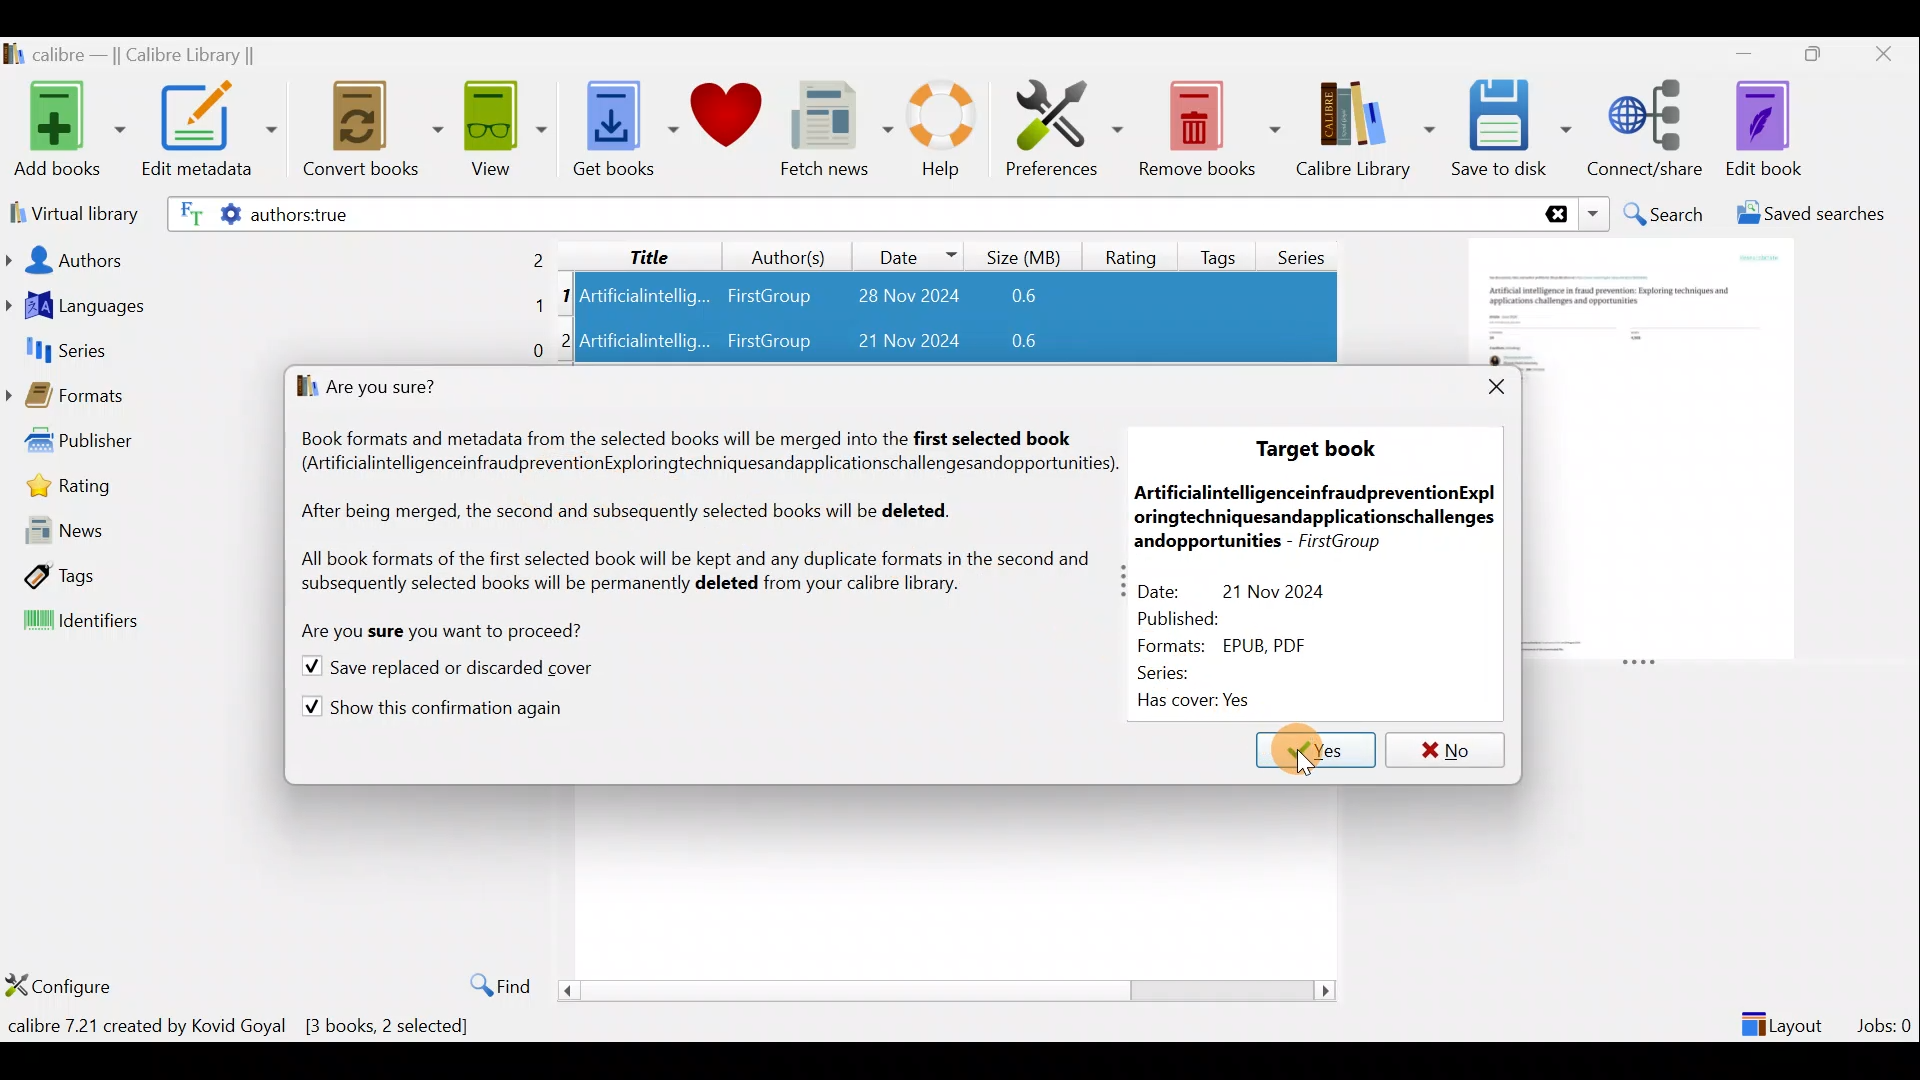  I want to click on 2, so click(569, 339).